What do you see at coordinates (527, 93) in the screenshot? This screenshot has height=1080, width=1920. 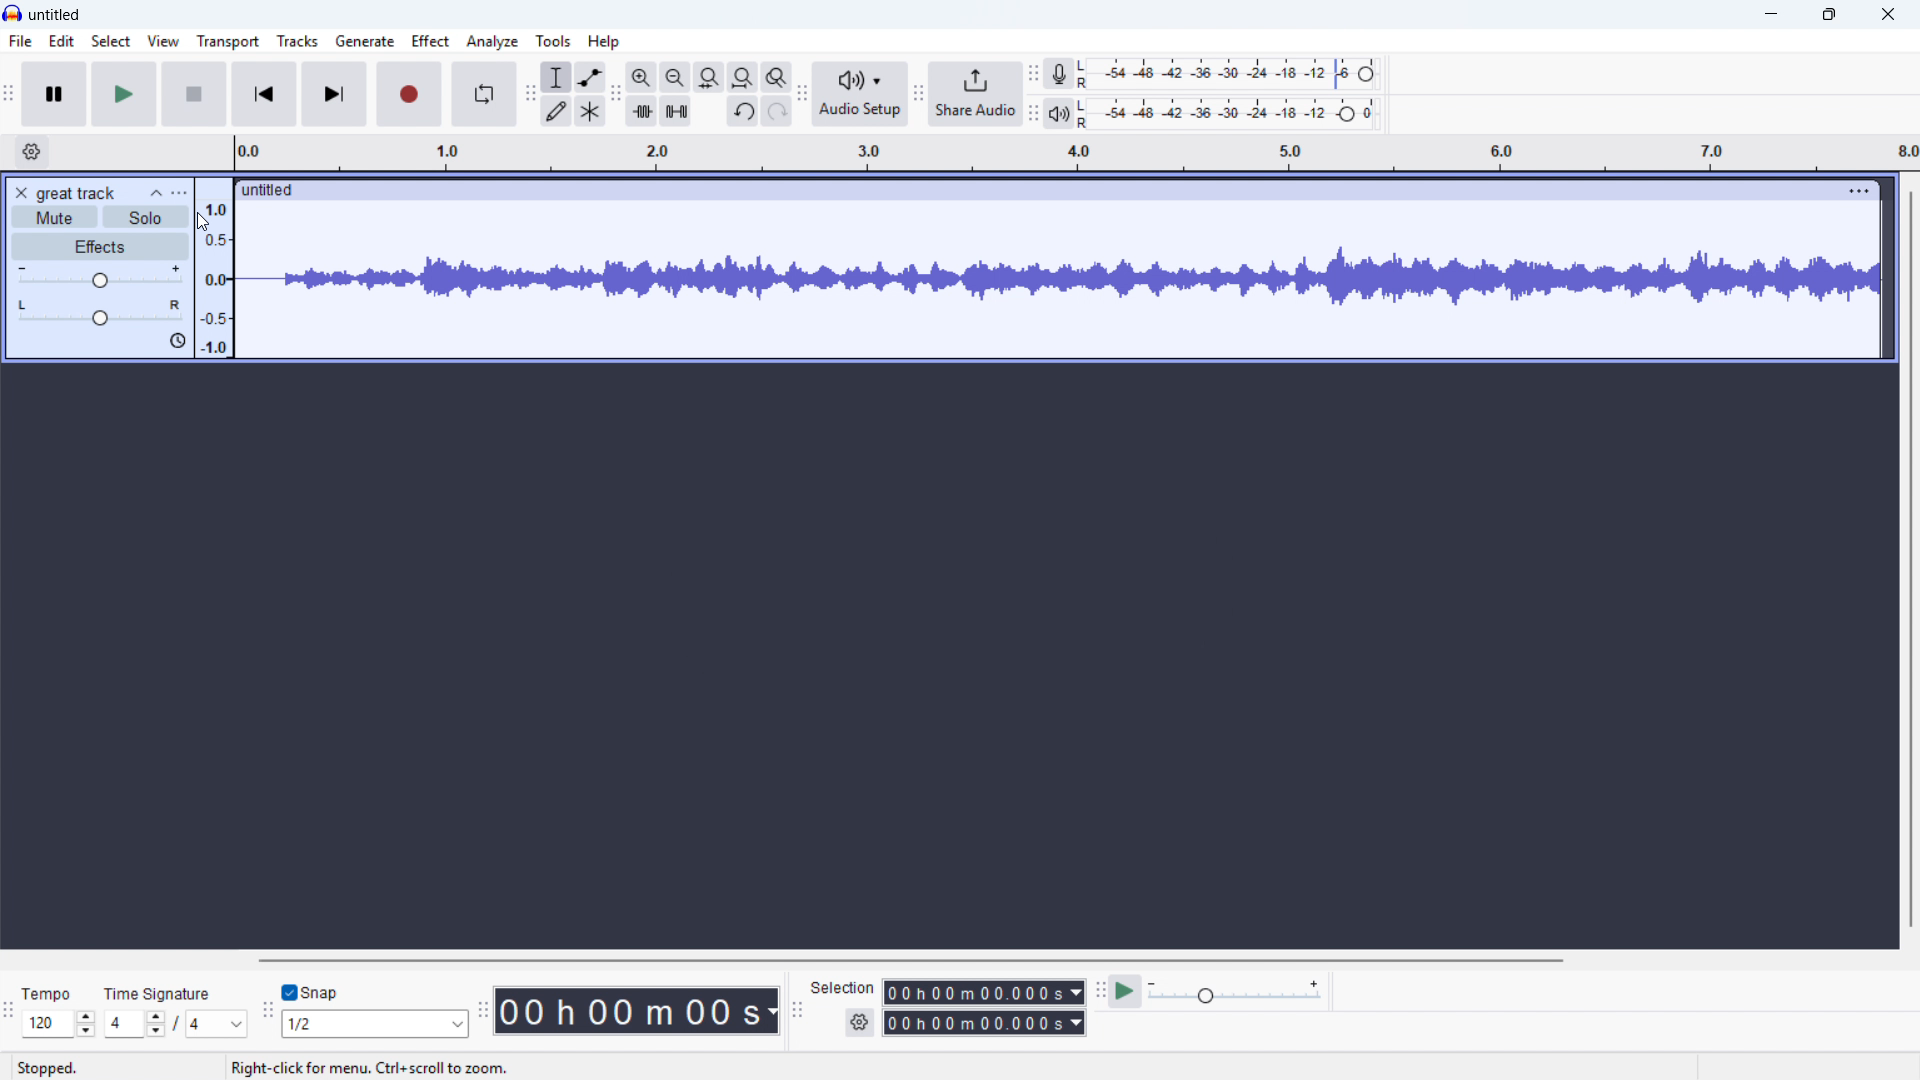 I see `Tools toolbar ` at bounding box center [527, 93].